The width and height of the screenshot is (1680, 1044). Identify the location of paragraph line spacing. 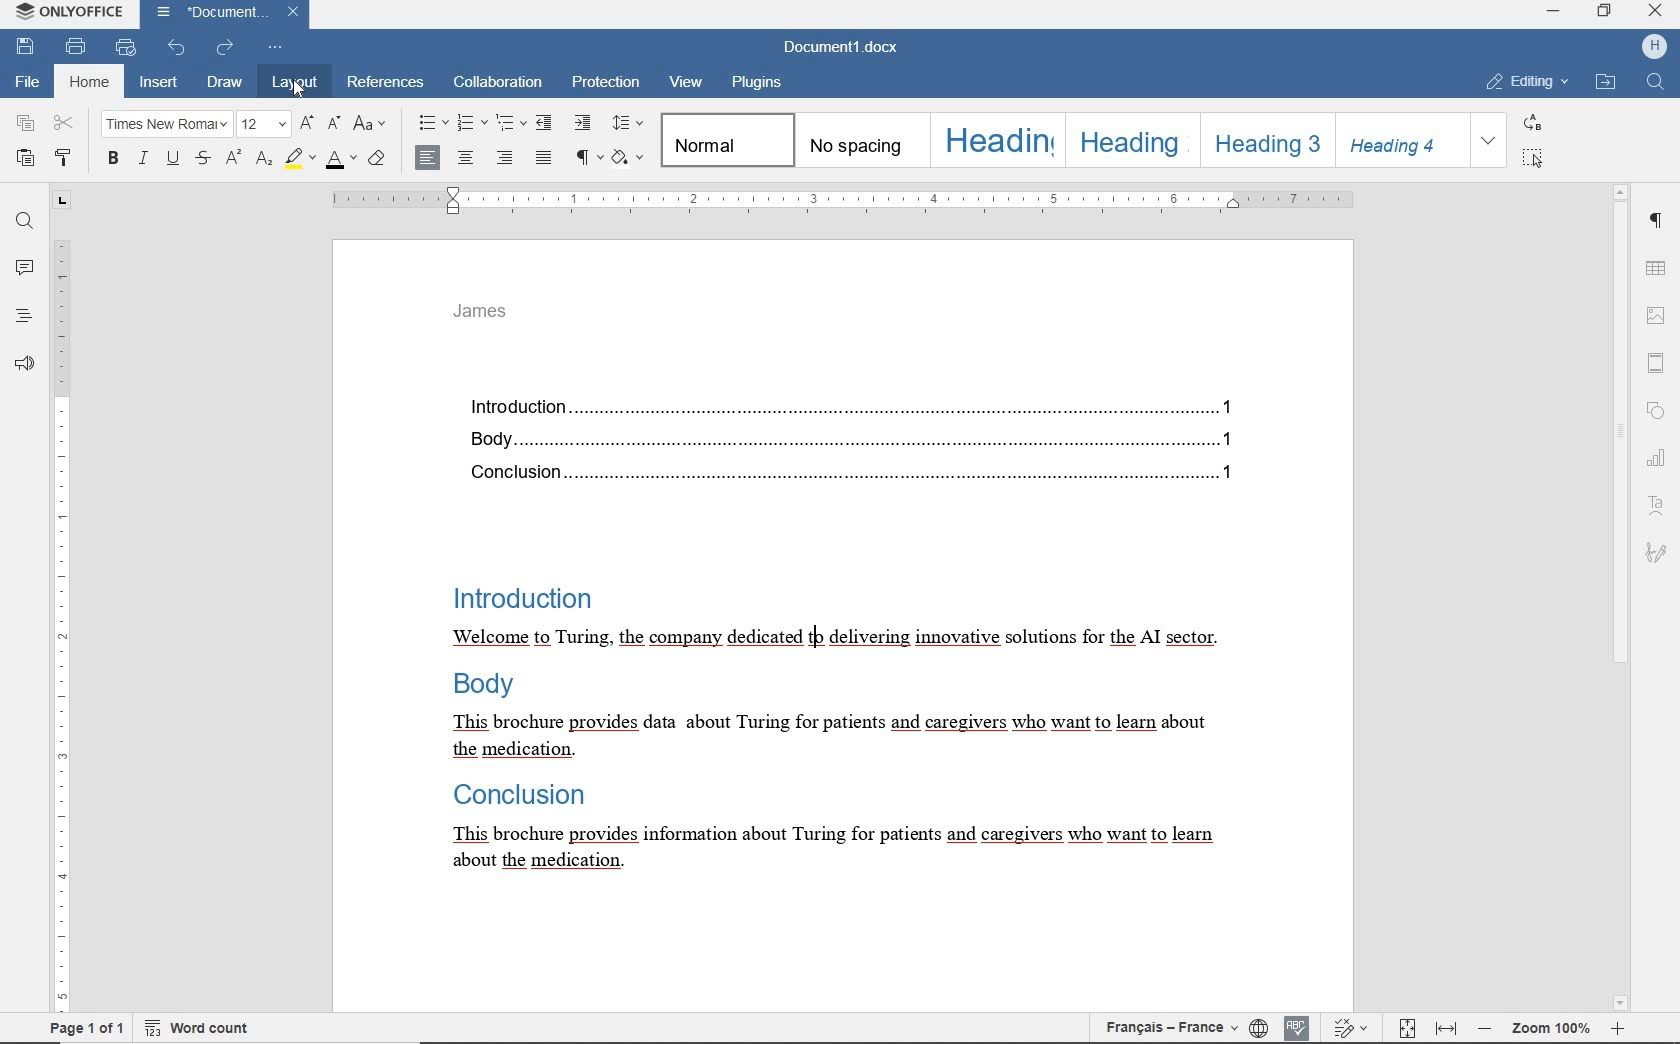
(627, 123).